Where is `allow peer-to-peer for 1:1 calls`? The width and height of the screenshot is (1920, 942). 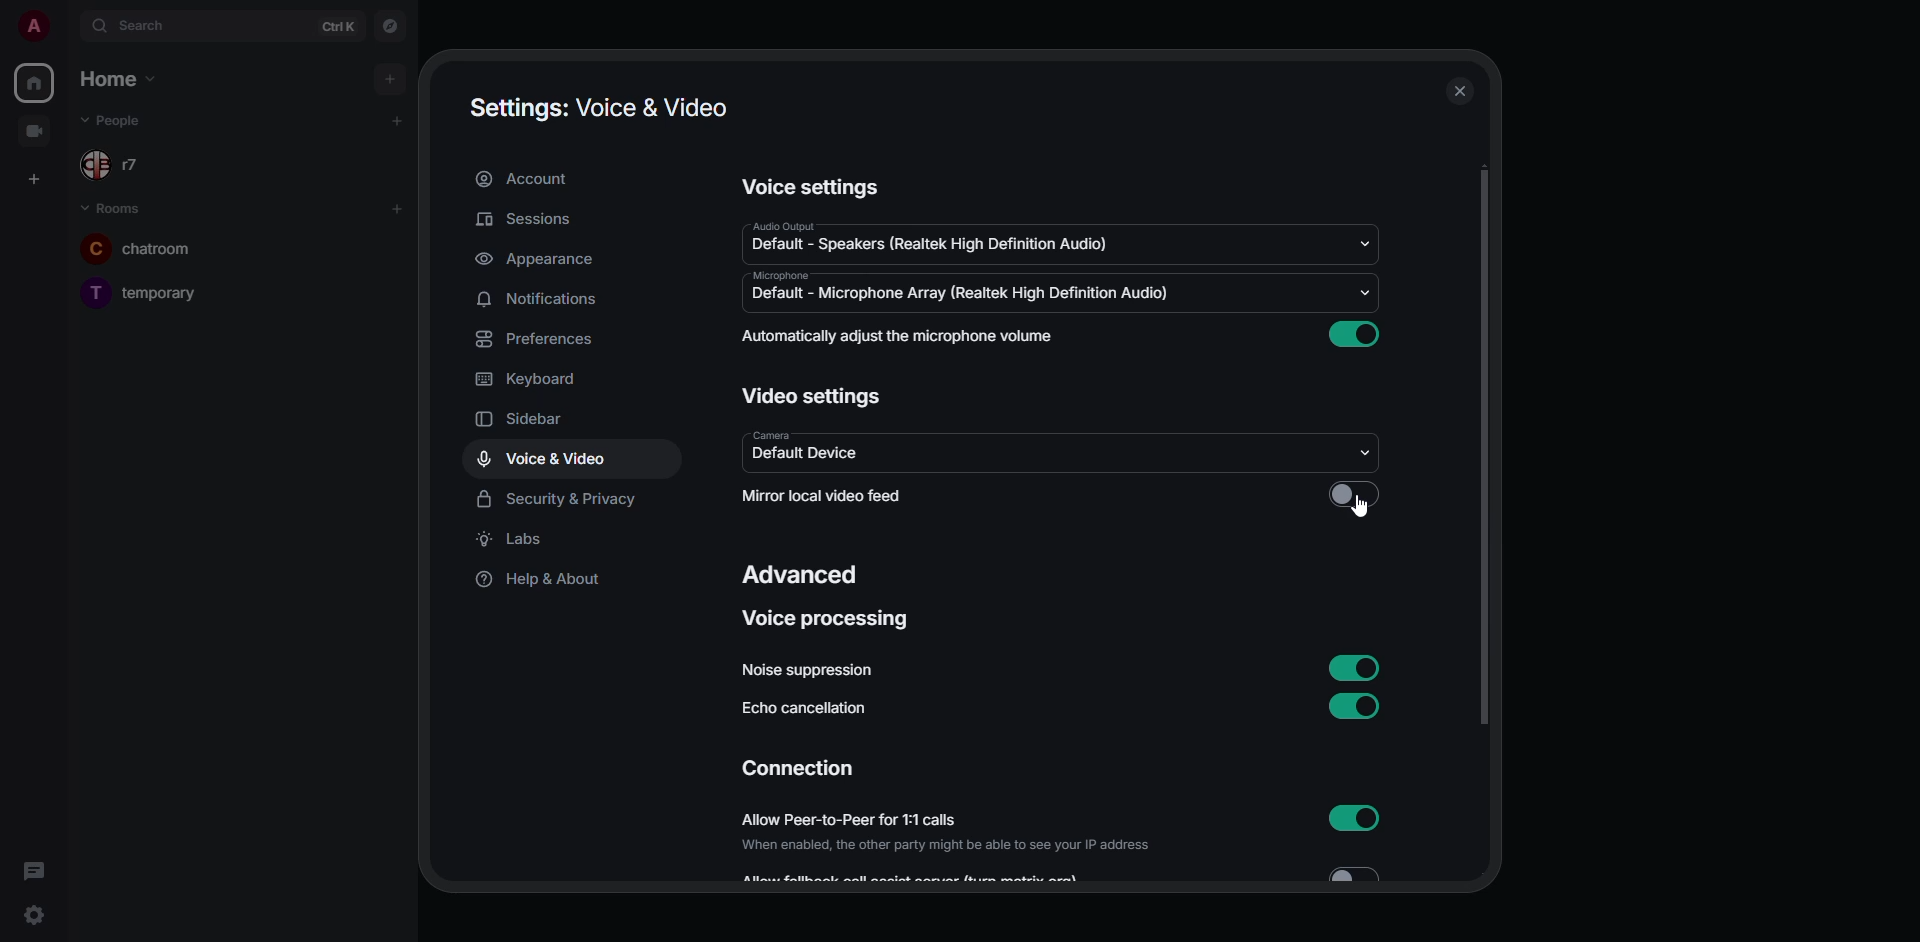 allow peer-to-peer for 1:1 calls is located at coordinates (949, 832).